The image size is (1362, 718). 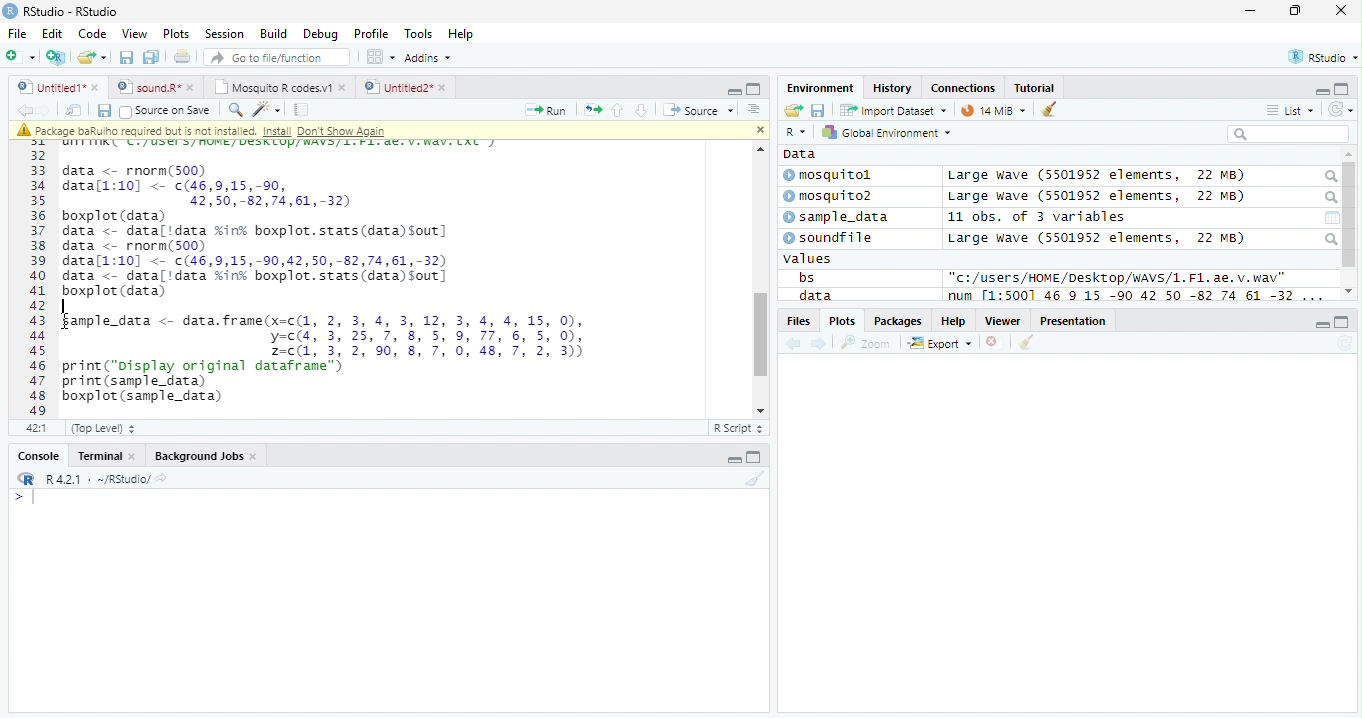 What do you see at coordinates (798, 132) in the screenshot?
I see `R` at bounding box center [798, 132].